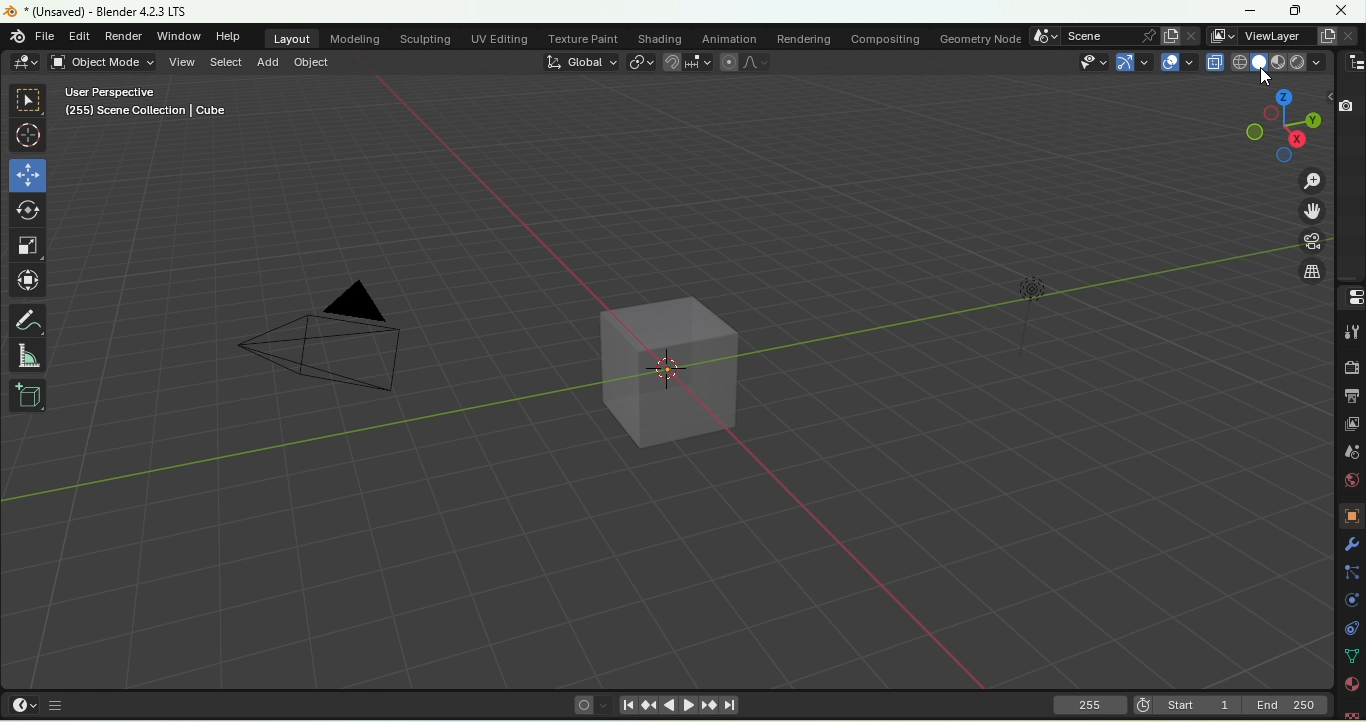 Image resolution: width=1366 pixels, height=722 pixels. I want to click on Sculpting, so click(426, 39).